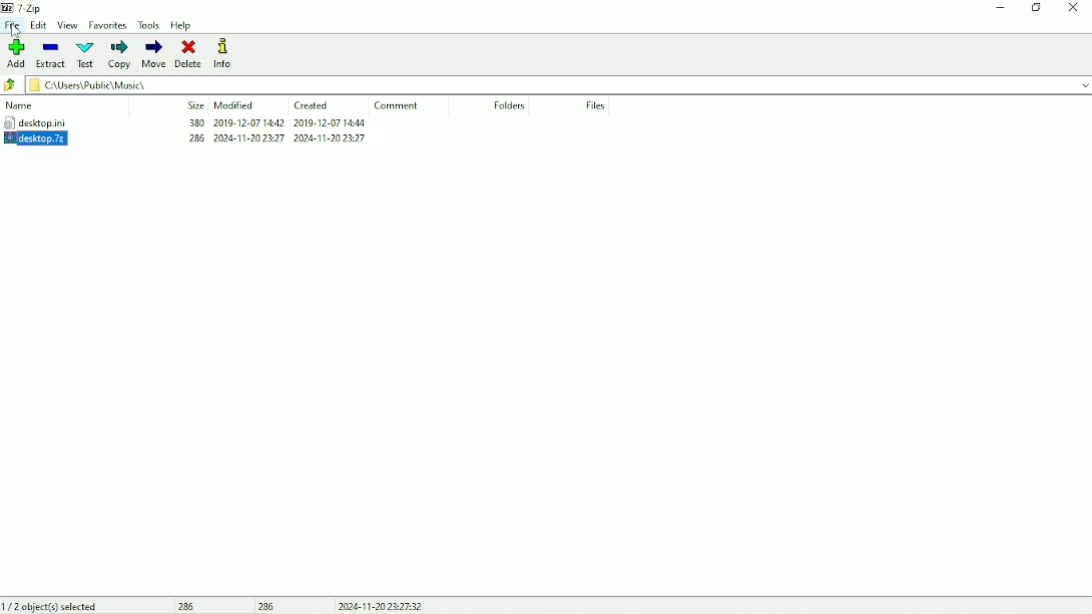  Describe the element at coordinates (559, 85) in the screenshot. I see `File location` at that location.